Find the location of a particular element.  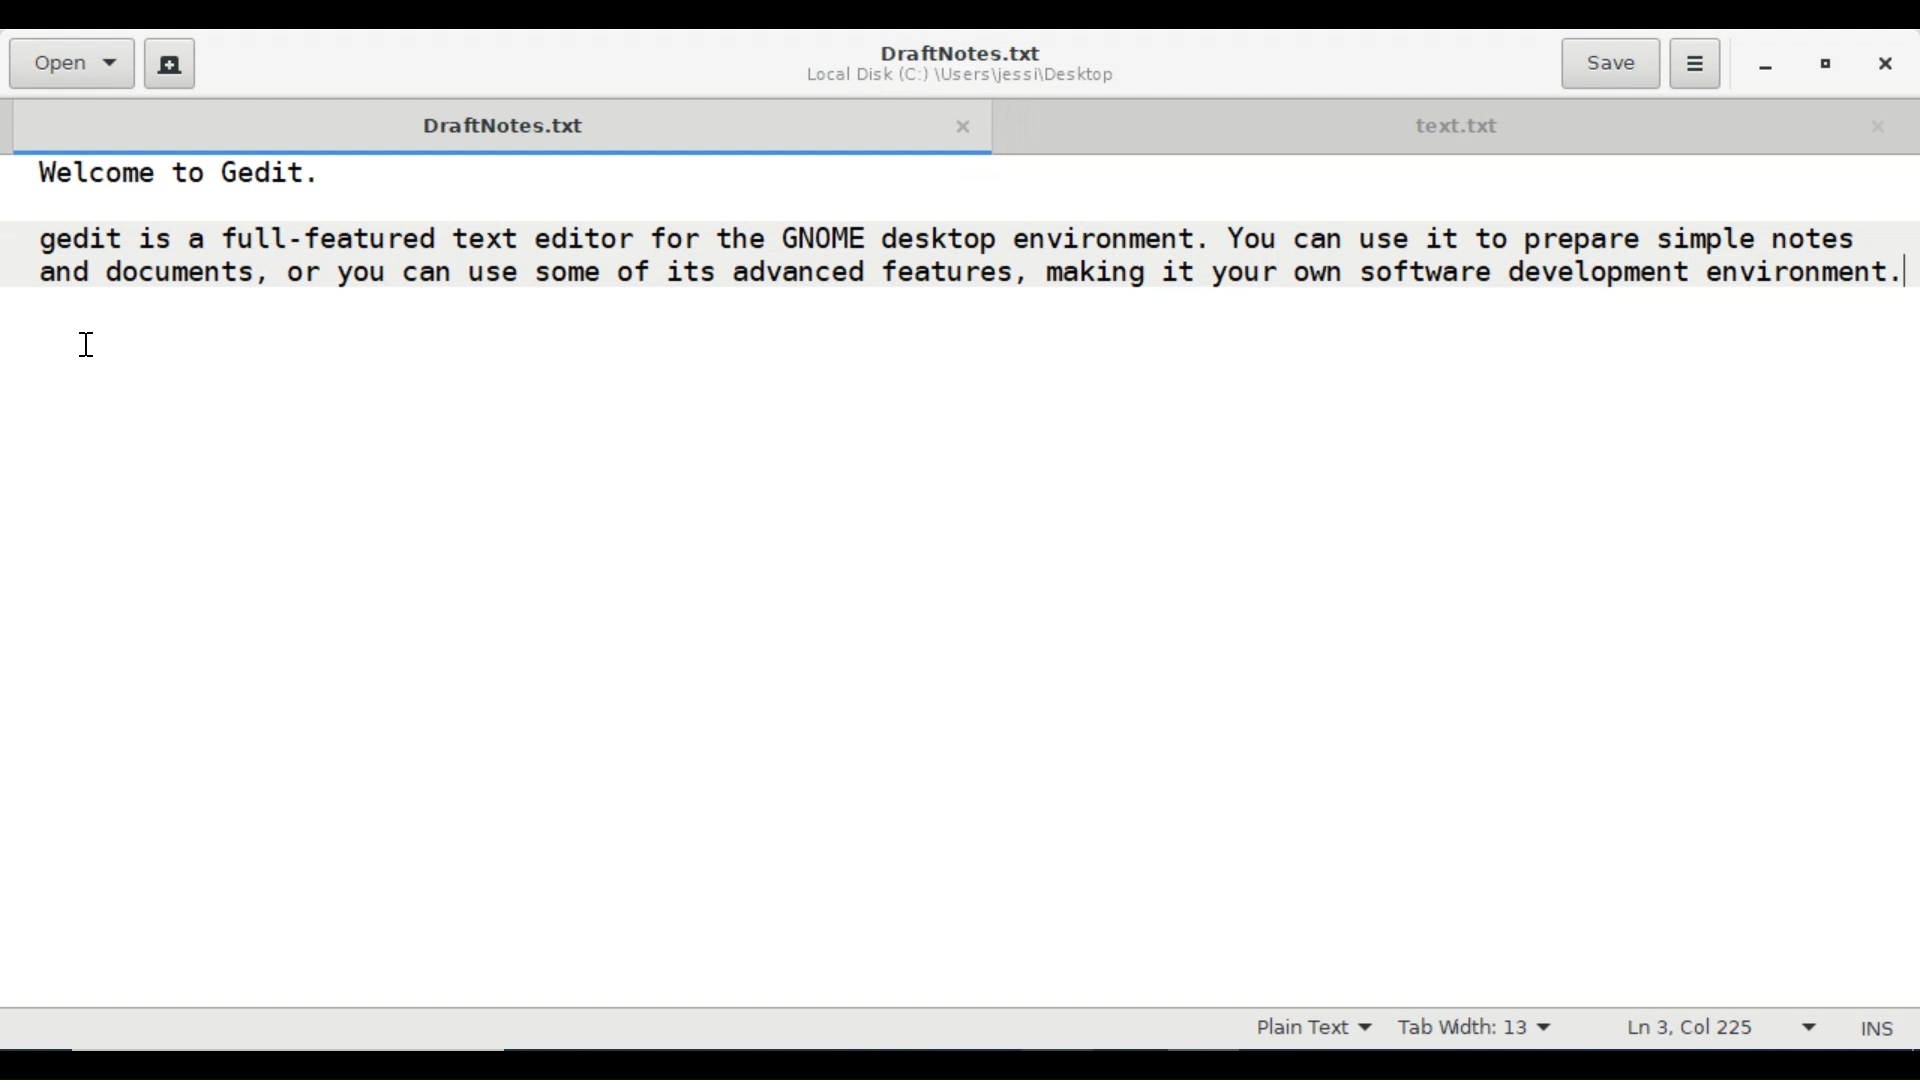

Restore is located at coordinates (1826, 62).